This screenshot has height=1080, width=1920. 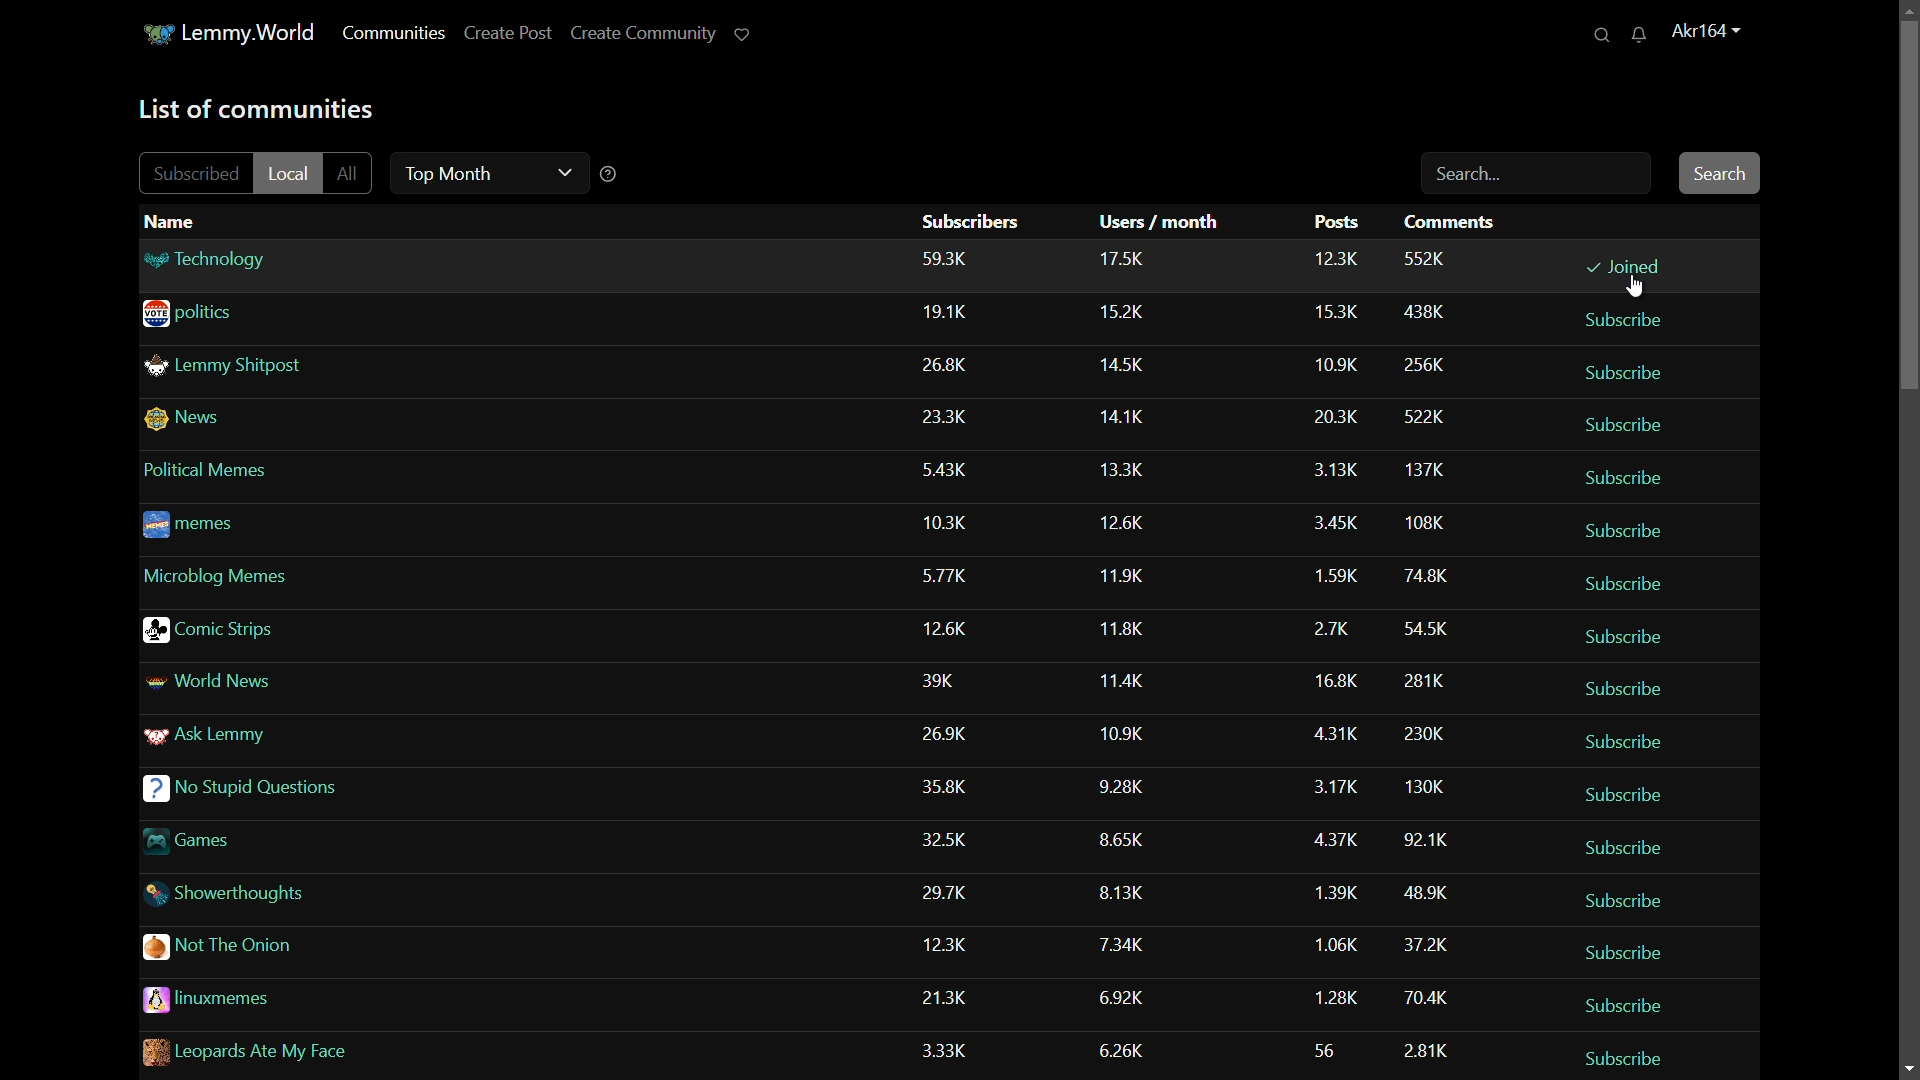 I want to click on comments, so click(x=1415, y=730).